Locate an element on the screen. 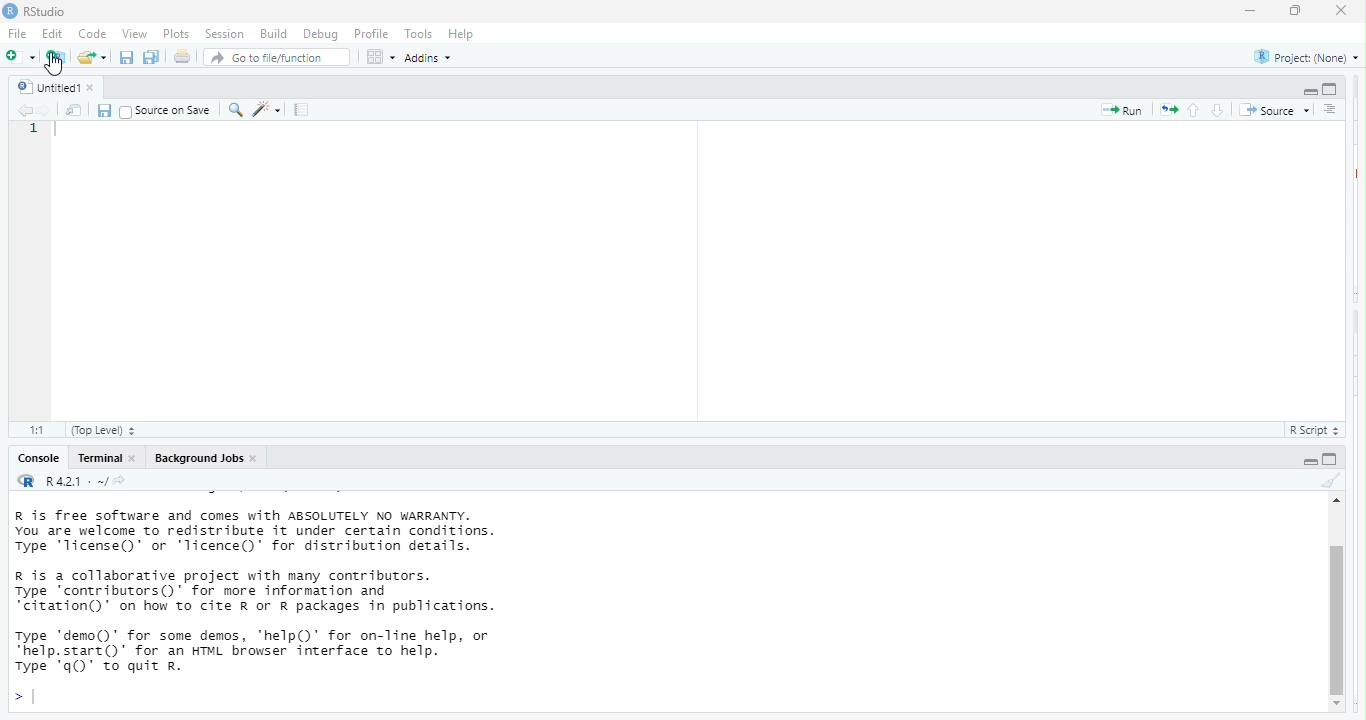 The image size is (1366, 720). Edit is located at coordinates (54, 35).